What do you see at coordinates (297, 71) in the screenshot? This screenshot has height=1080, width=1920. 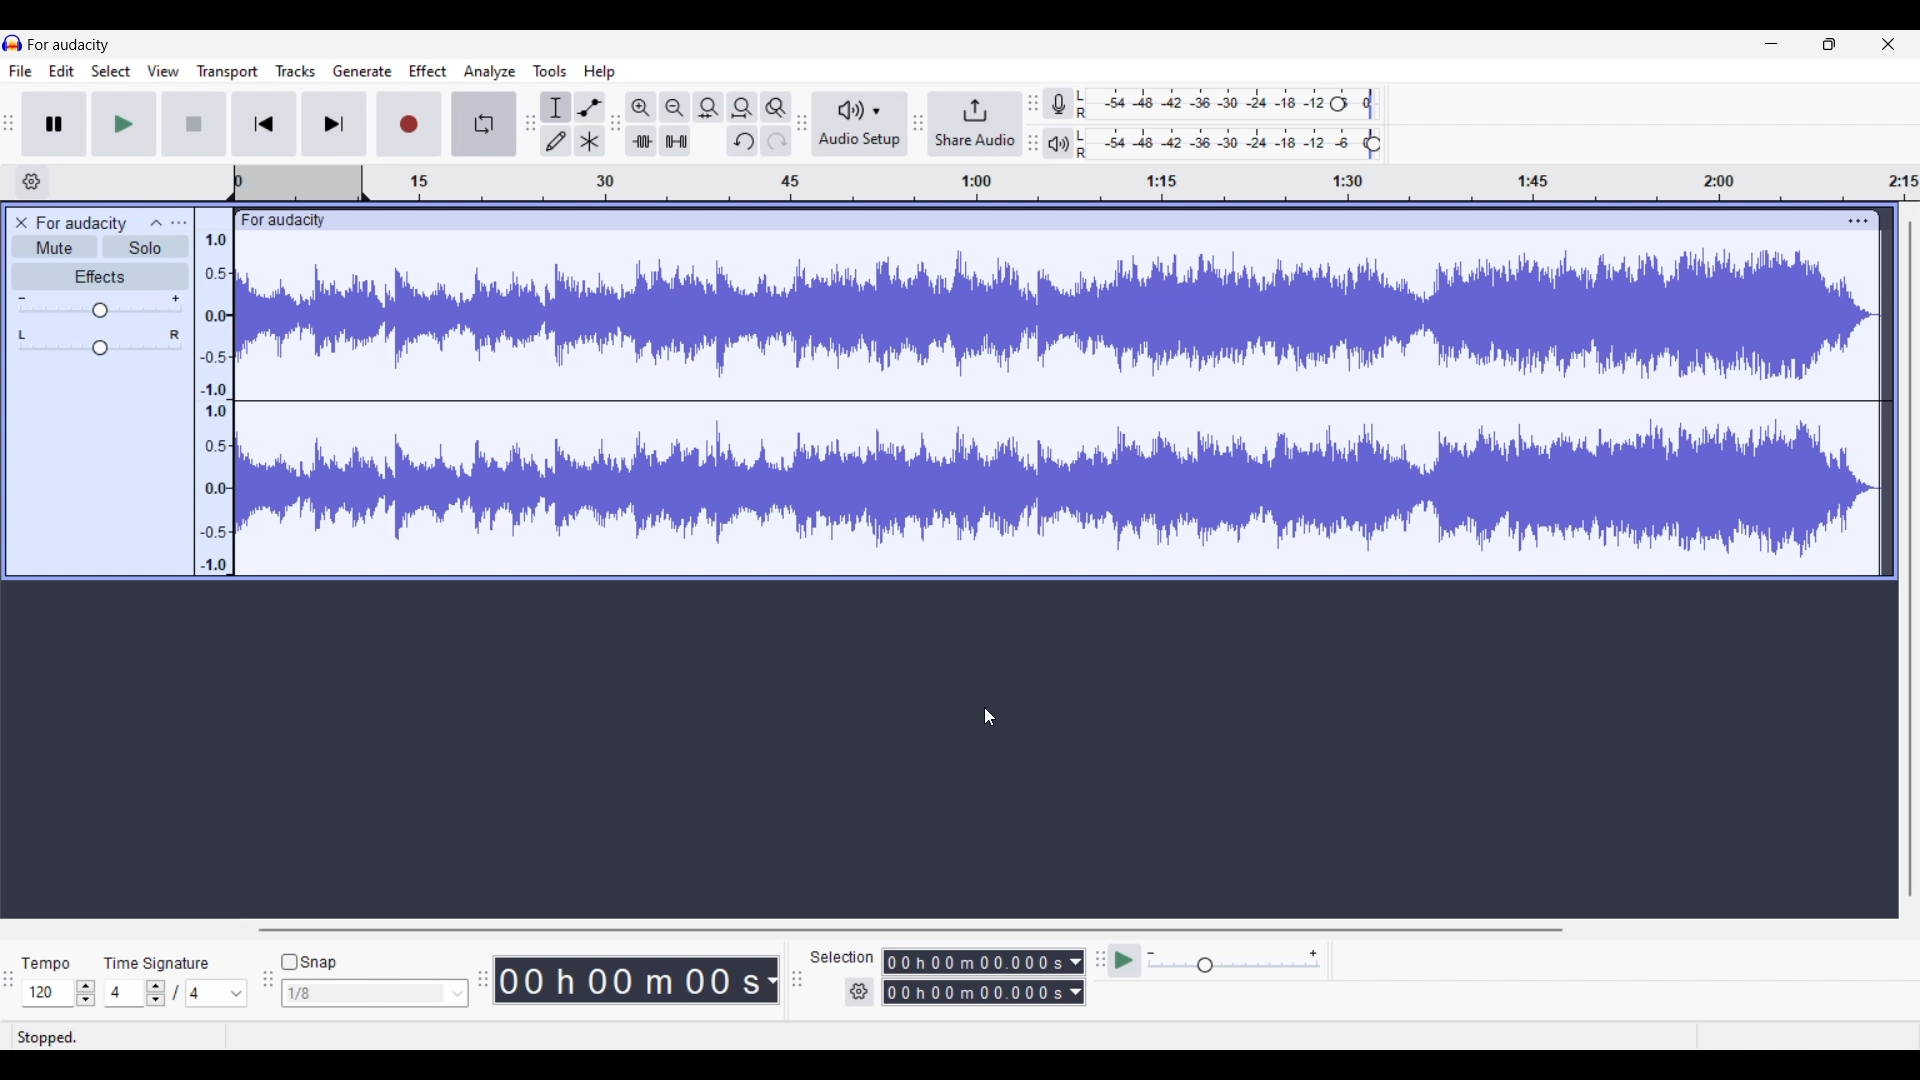 I see `Tracks menu` at bounding box center [297, 71].